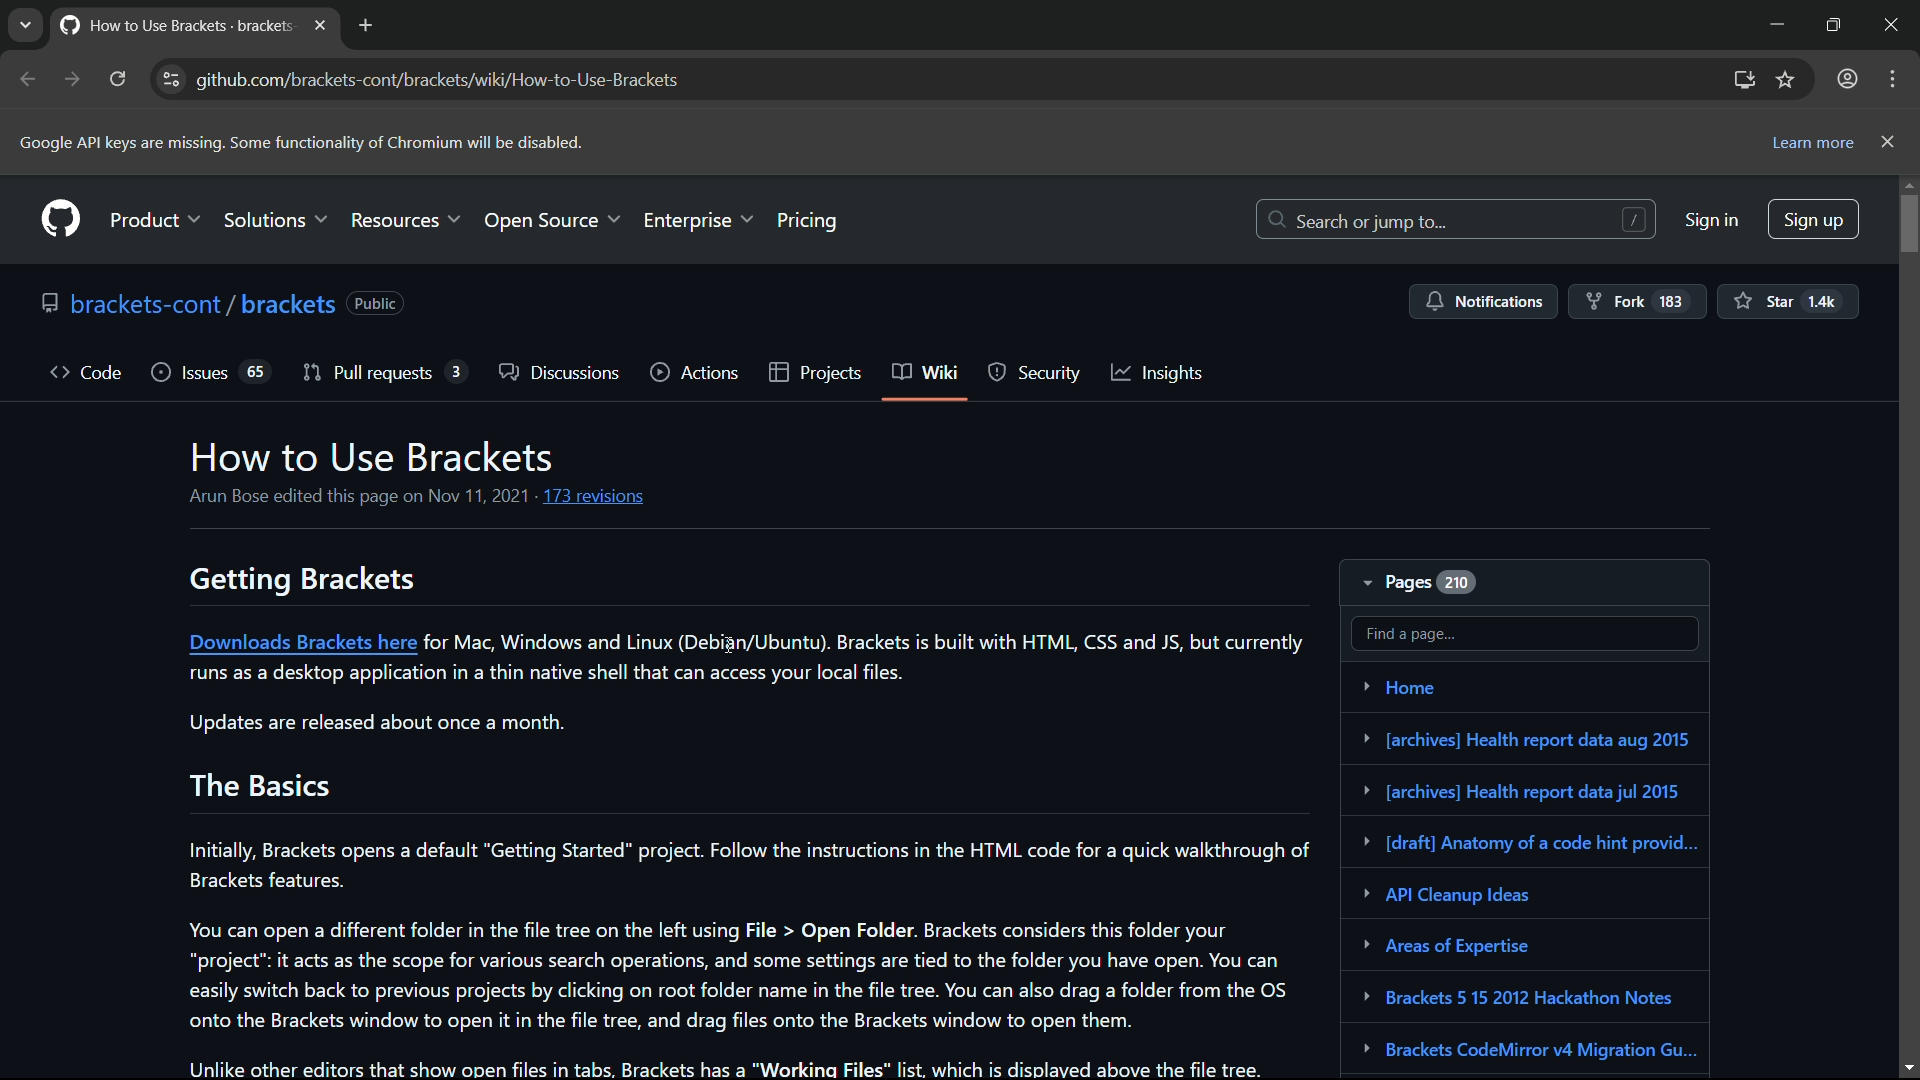 The height and width of the screenshot is (1080, 1920). What do you see at coordinates (809, 218) in the screenshot?
I see `pricing` at bounding box center [809, 218].